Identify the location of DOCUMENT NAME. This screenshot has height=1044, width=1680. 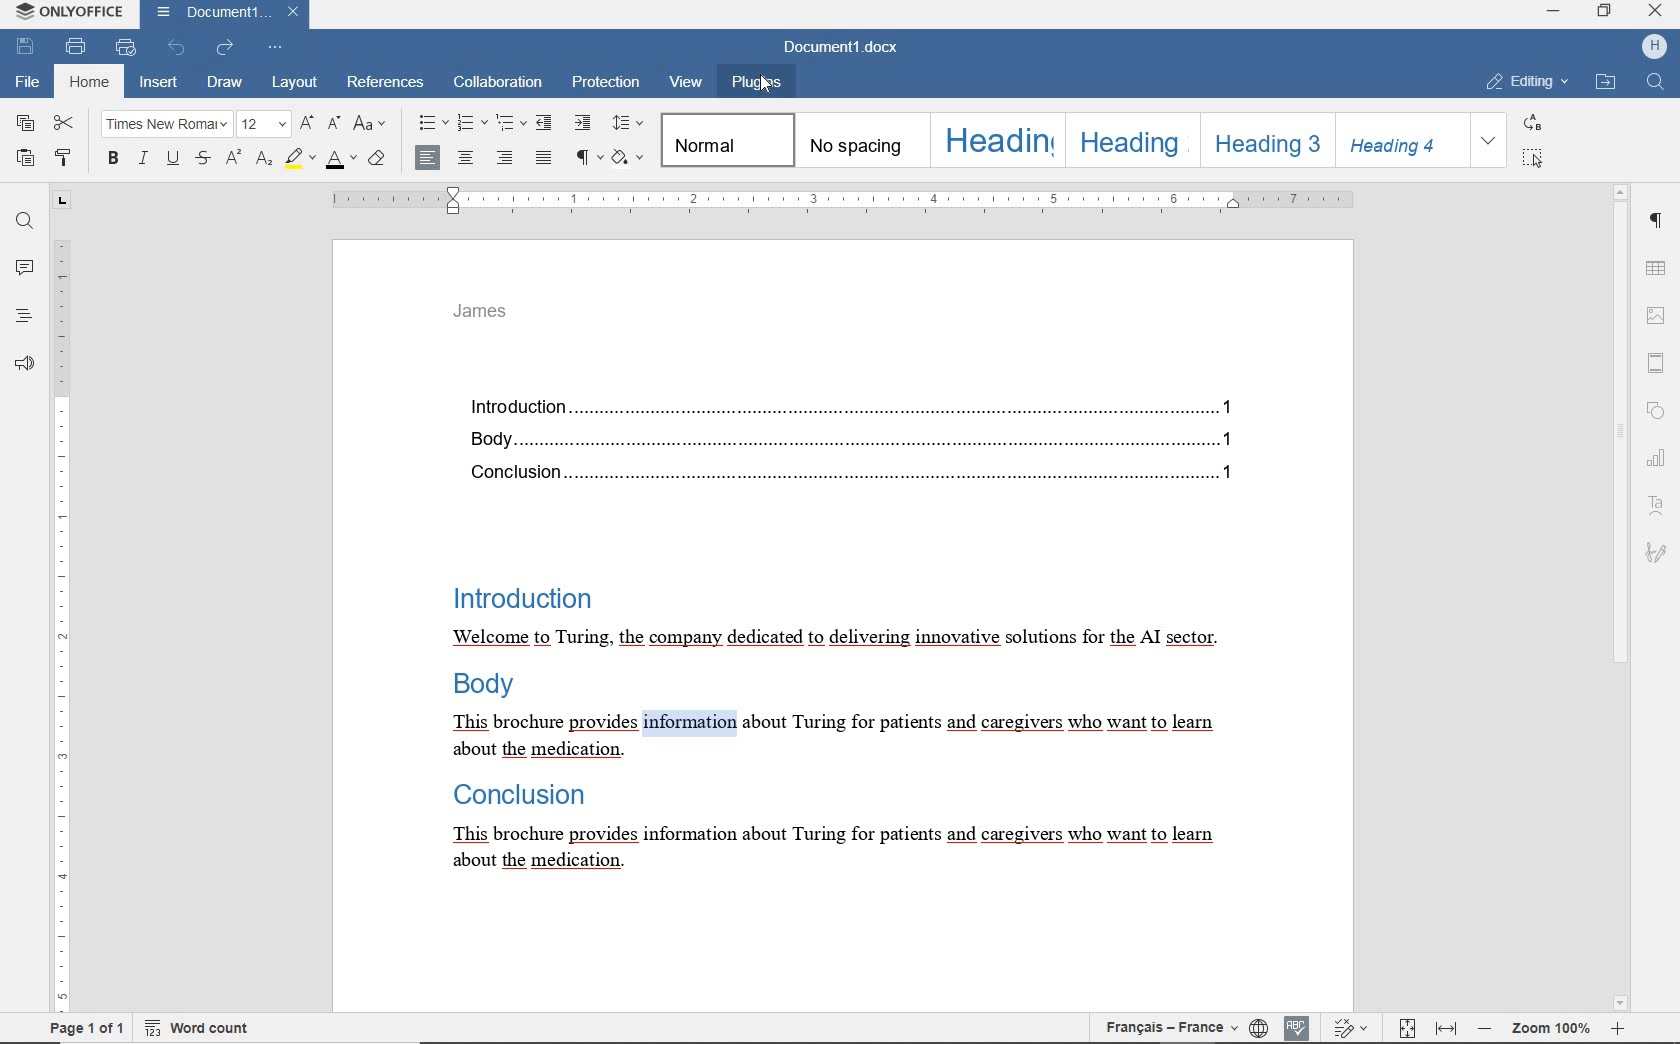
(849, 48).